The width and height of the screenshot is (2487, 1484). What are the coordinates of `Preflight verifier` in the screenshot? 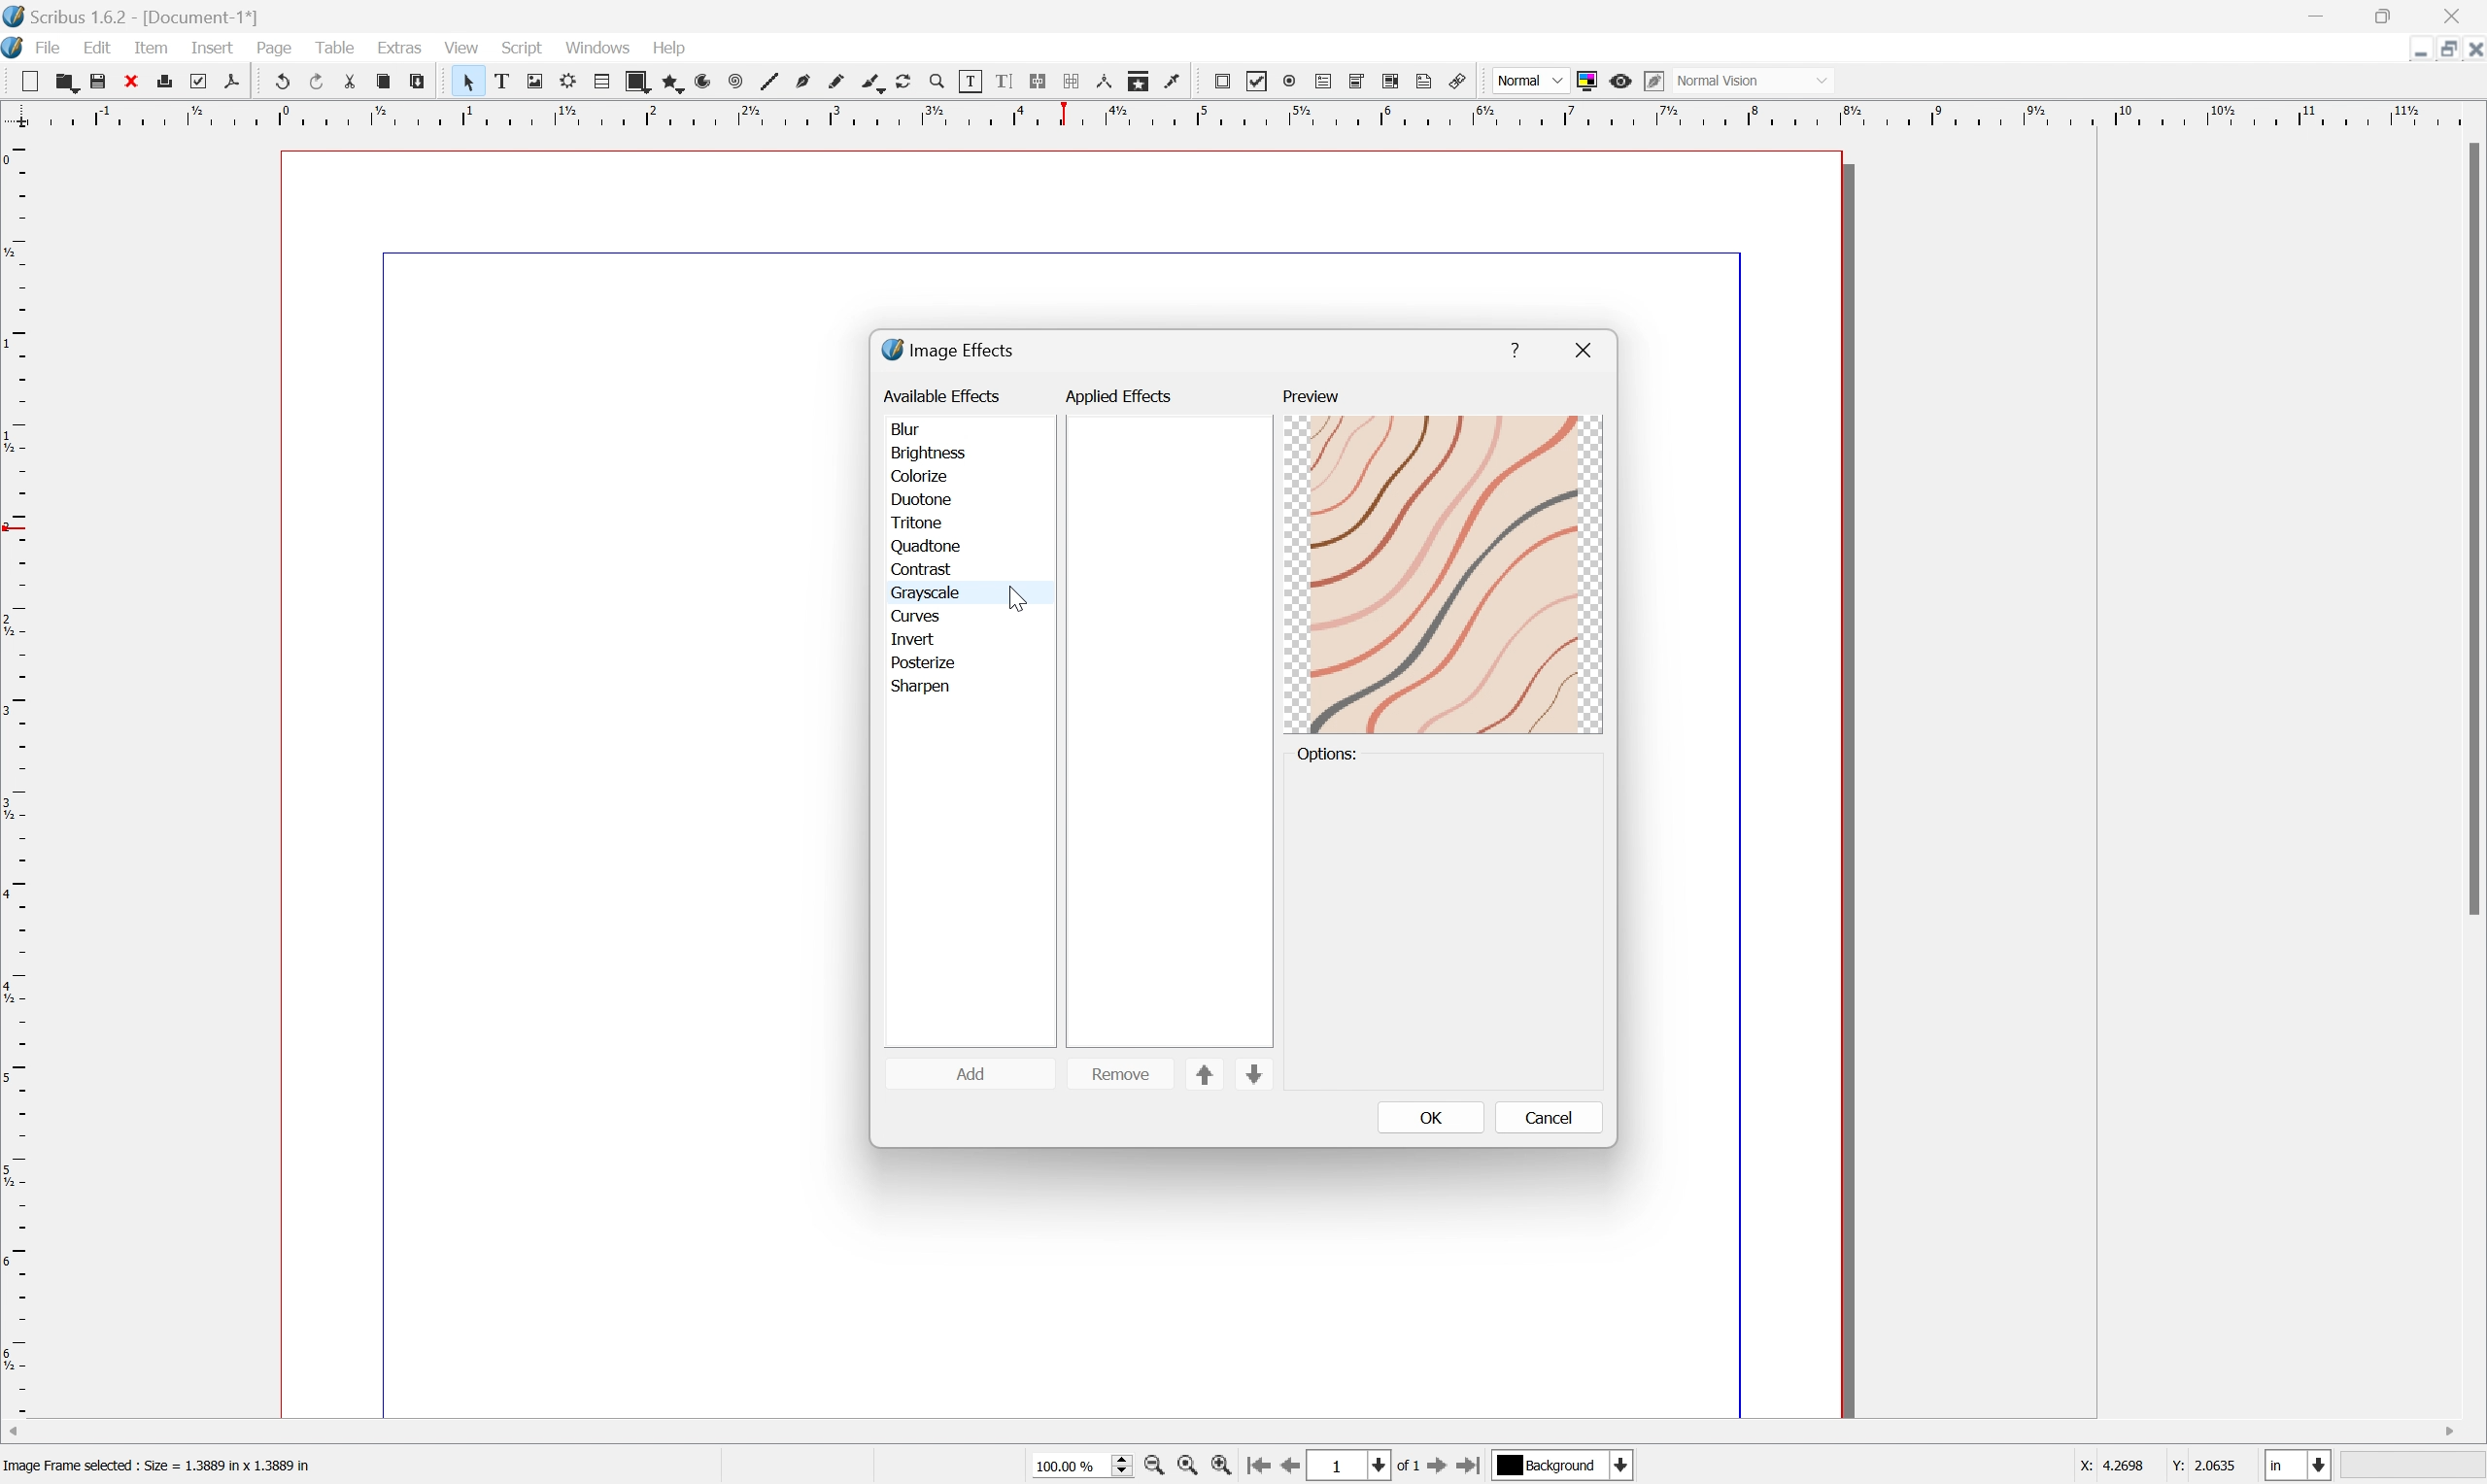 It's located at (204, 83).